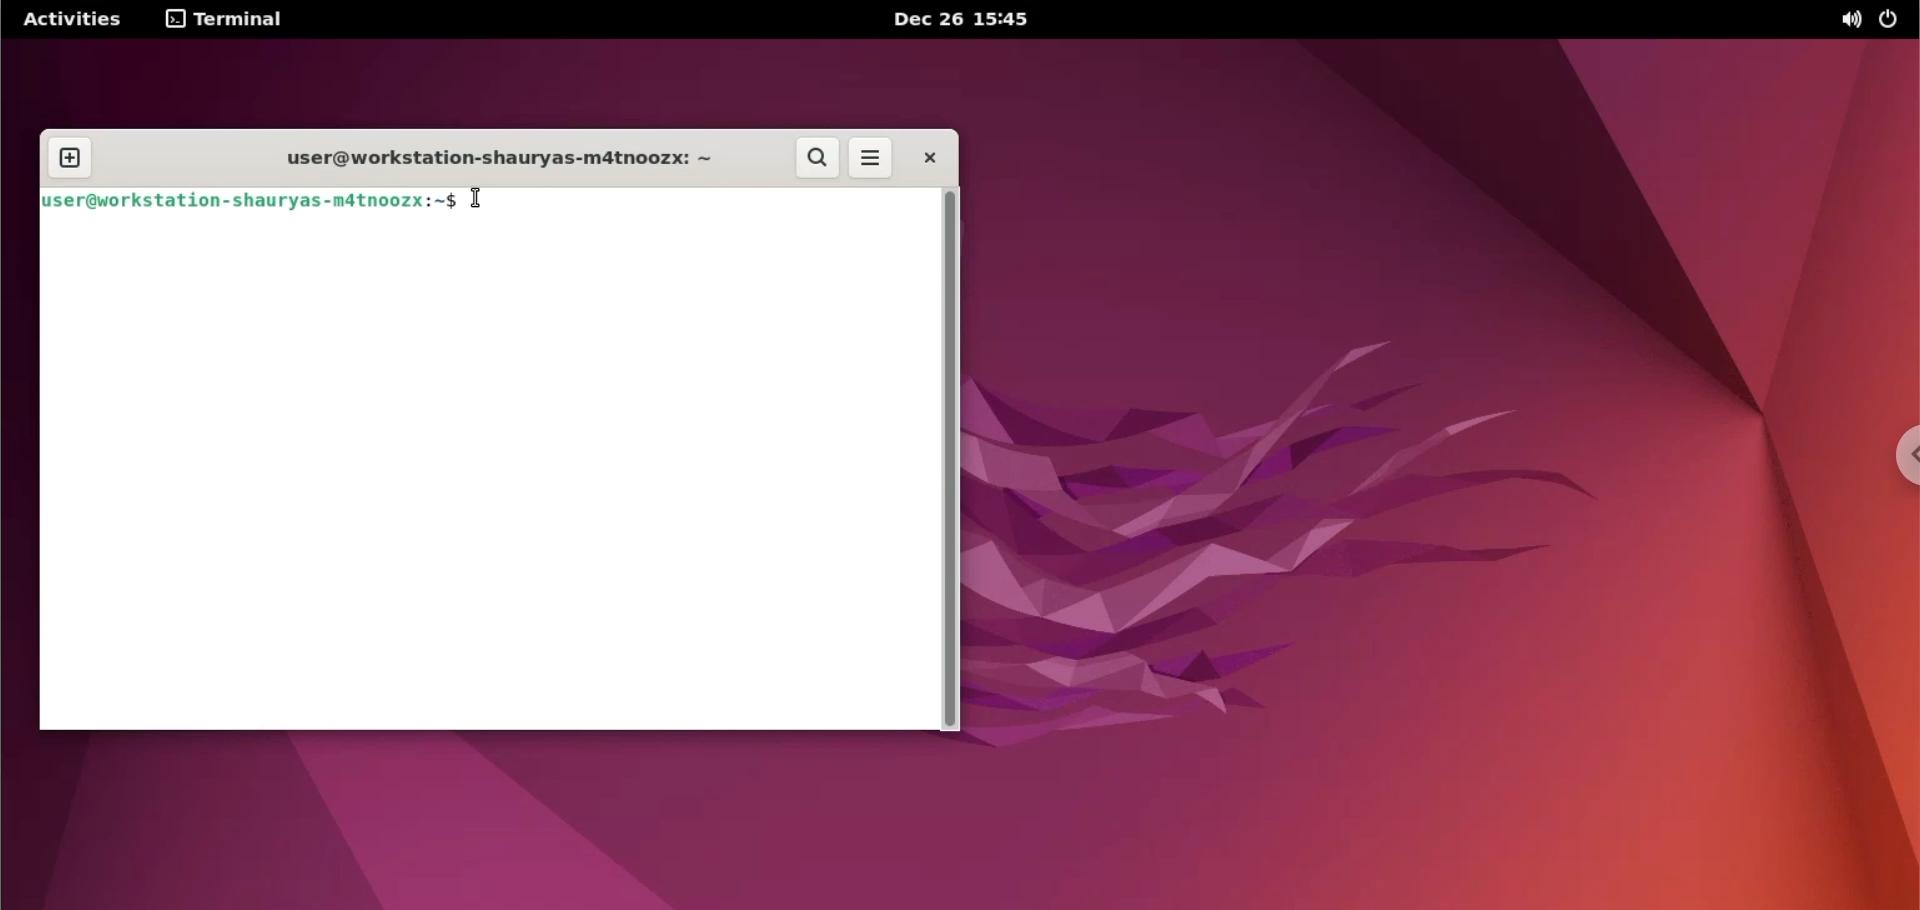 The height and width of the screenshot is (910, 1920). Describe the element at coordinates (1892, 20) in the screenshot. I see `power options` at that location.